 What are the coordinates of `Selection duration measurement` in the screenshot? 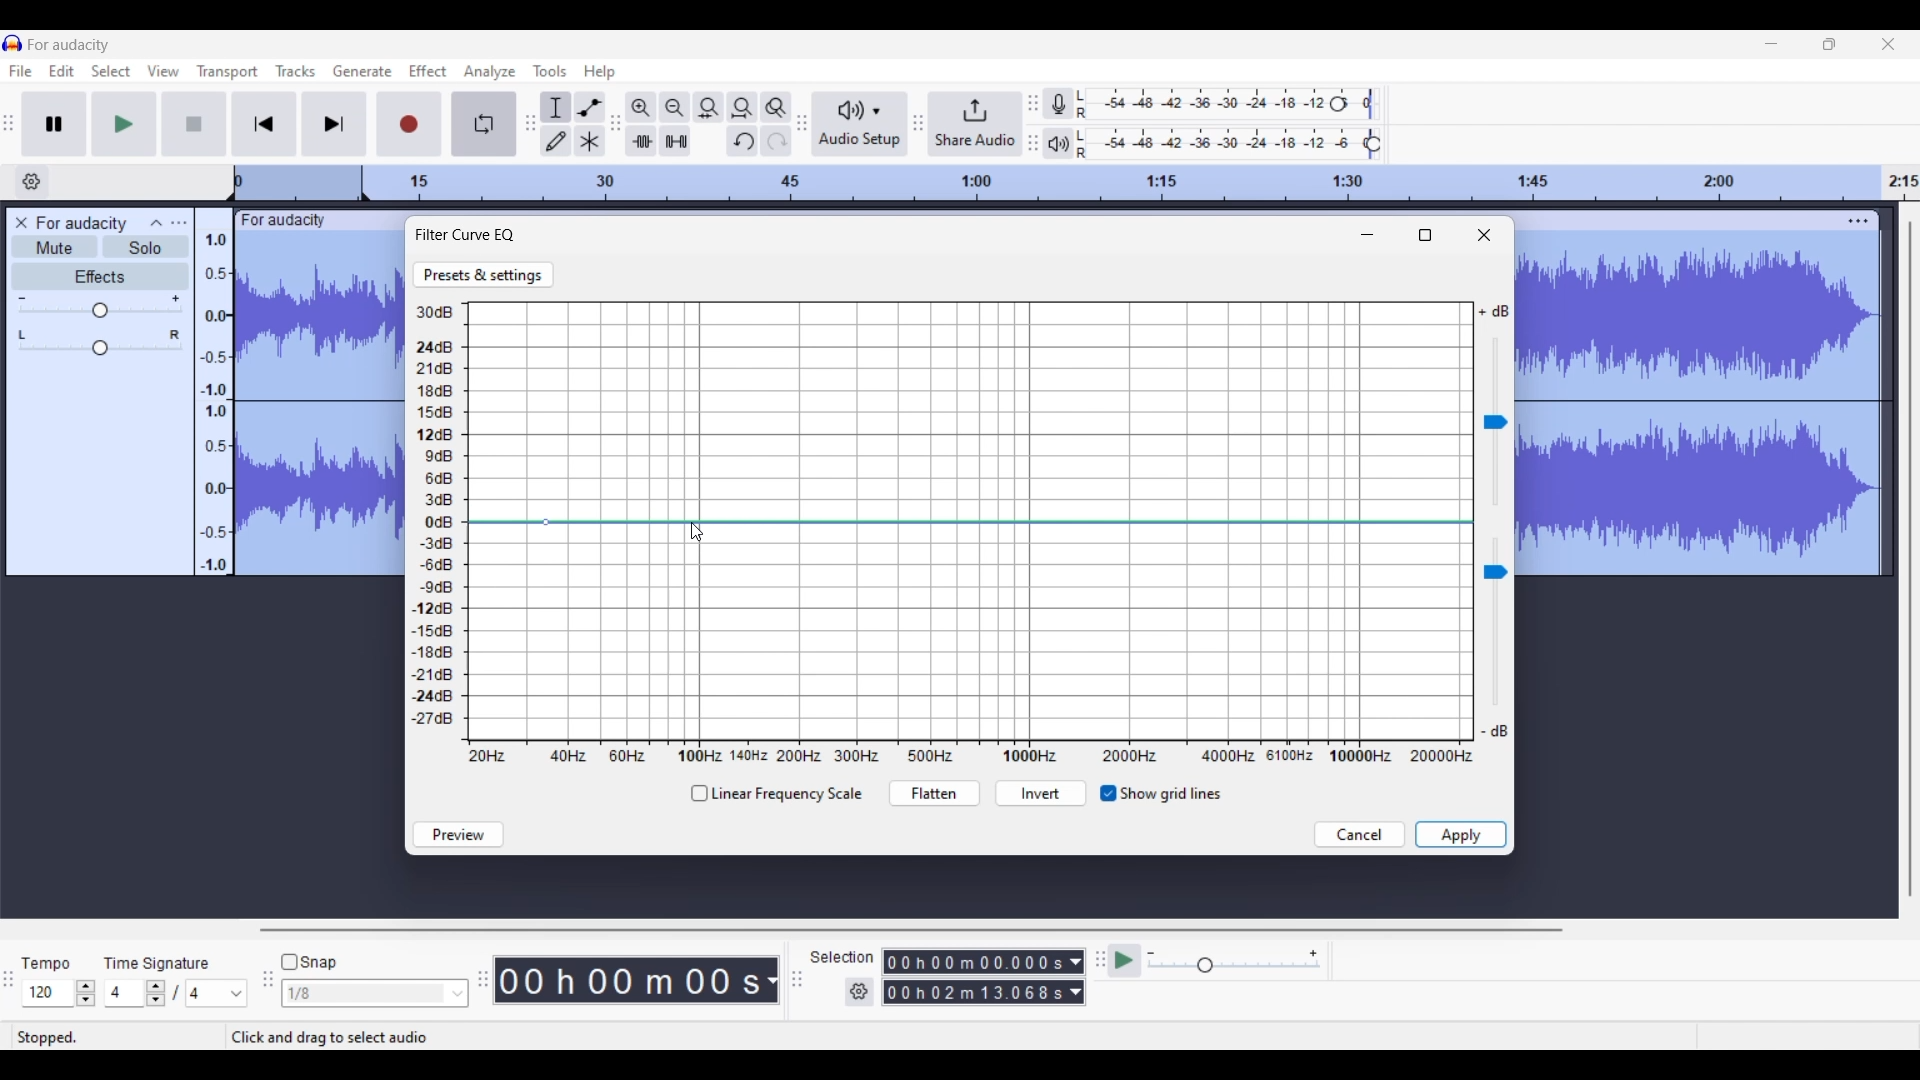 It's located at (1075, 977).